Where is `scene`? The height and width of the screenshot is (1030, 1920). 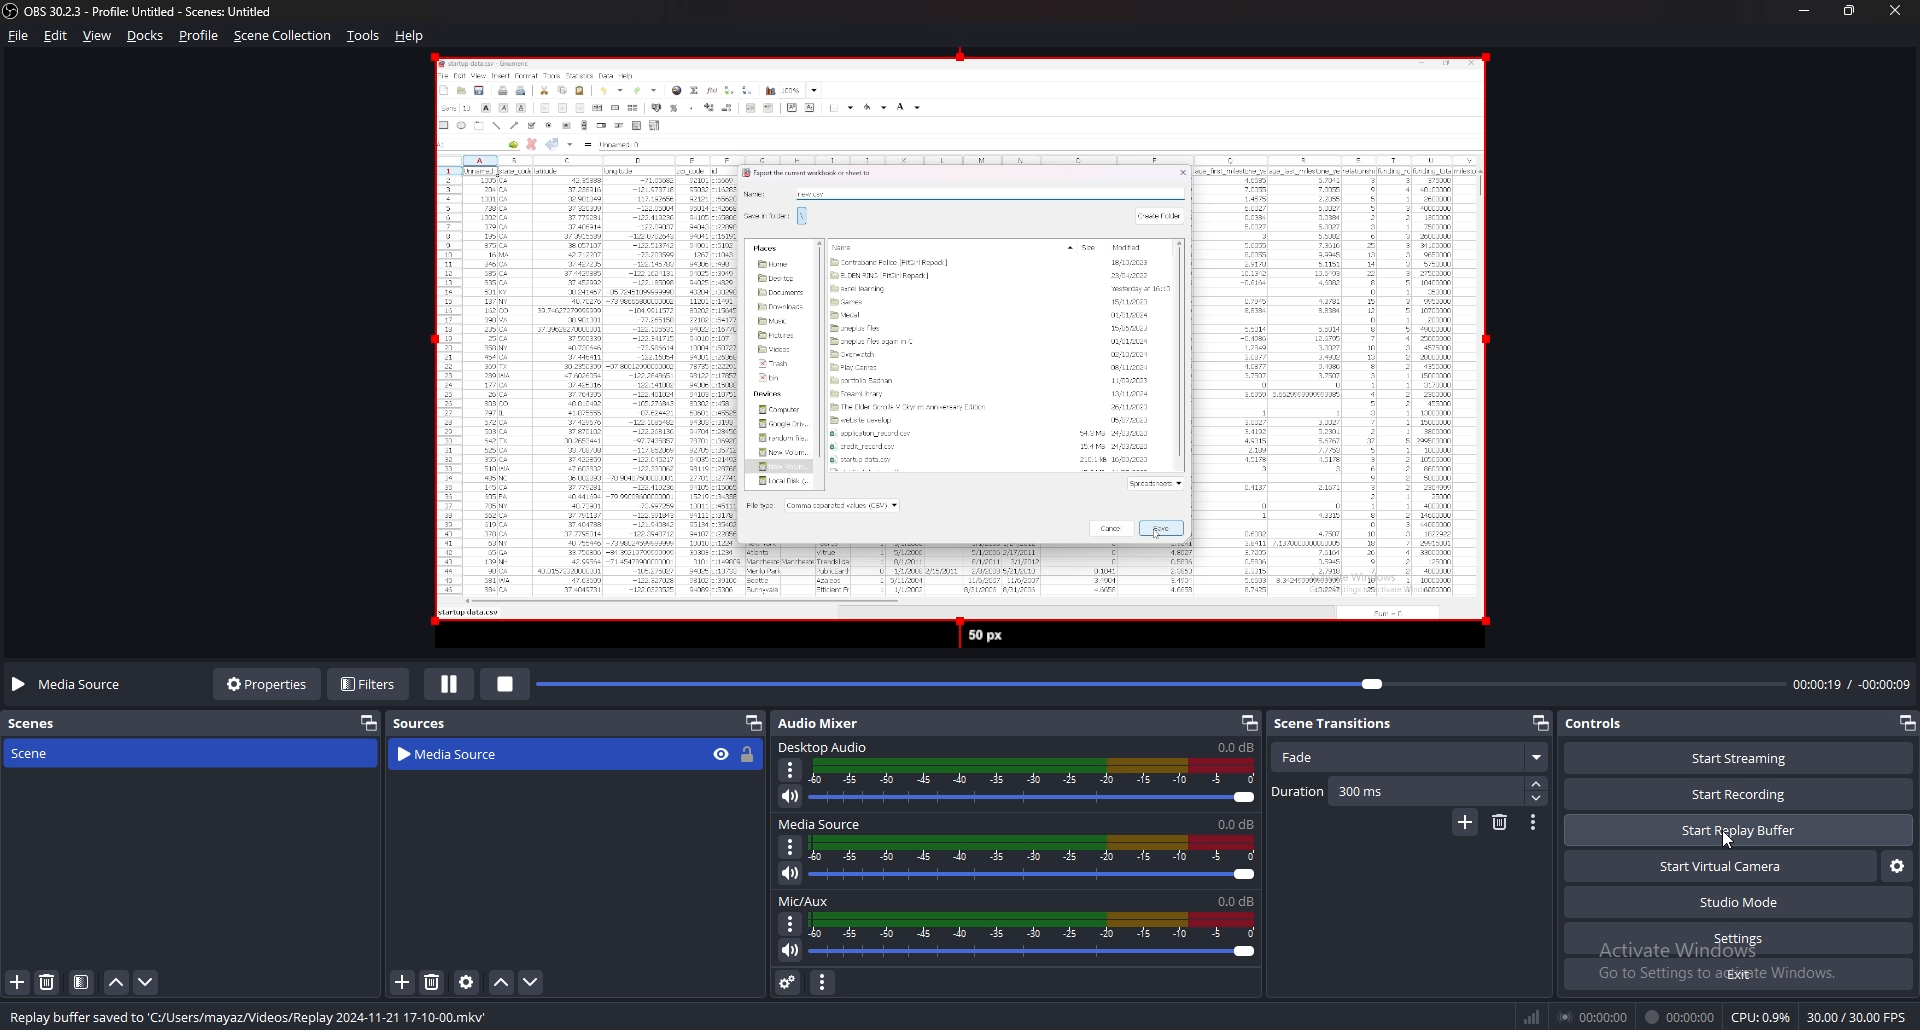
scene is located at coordinates (38, 753).